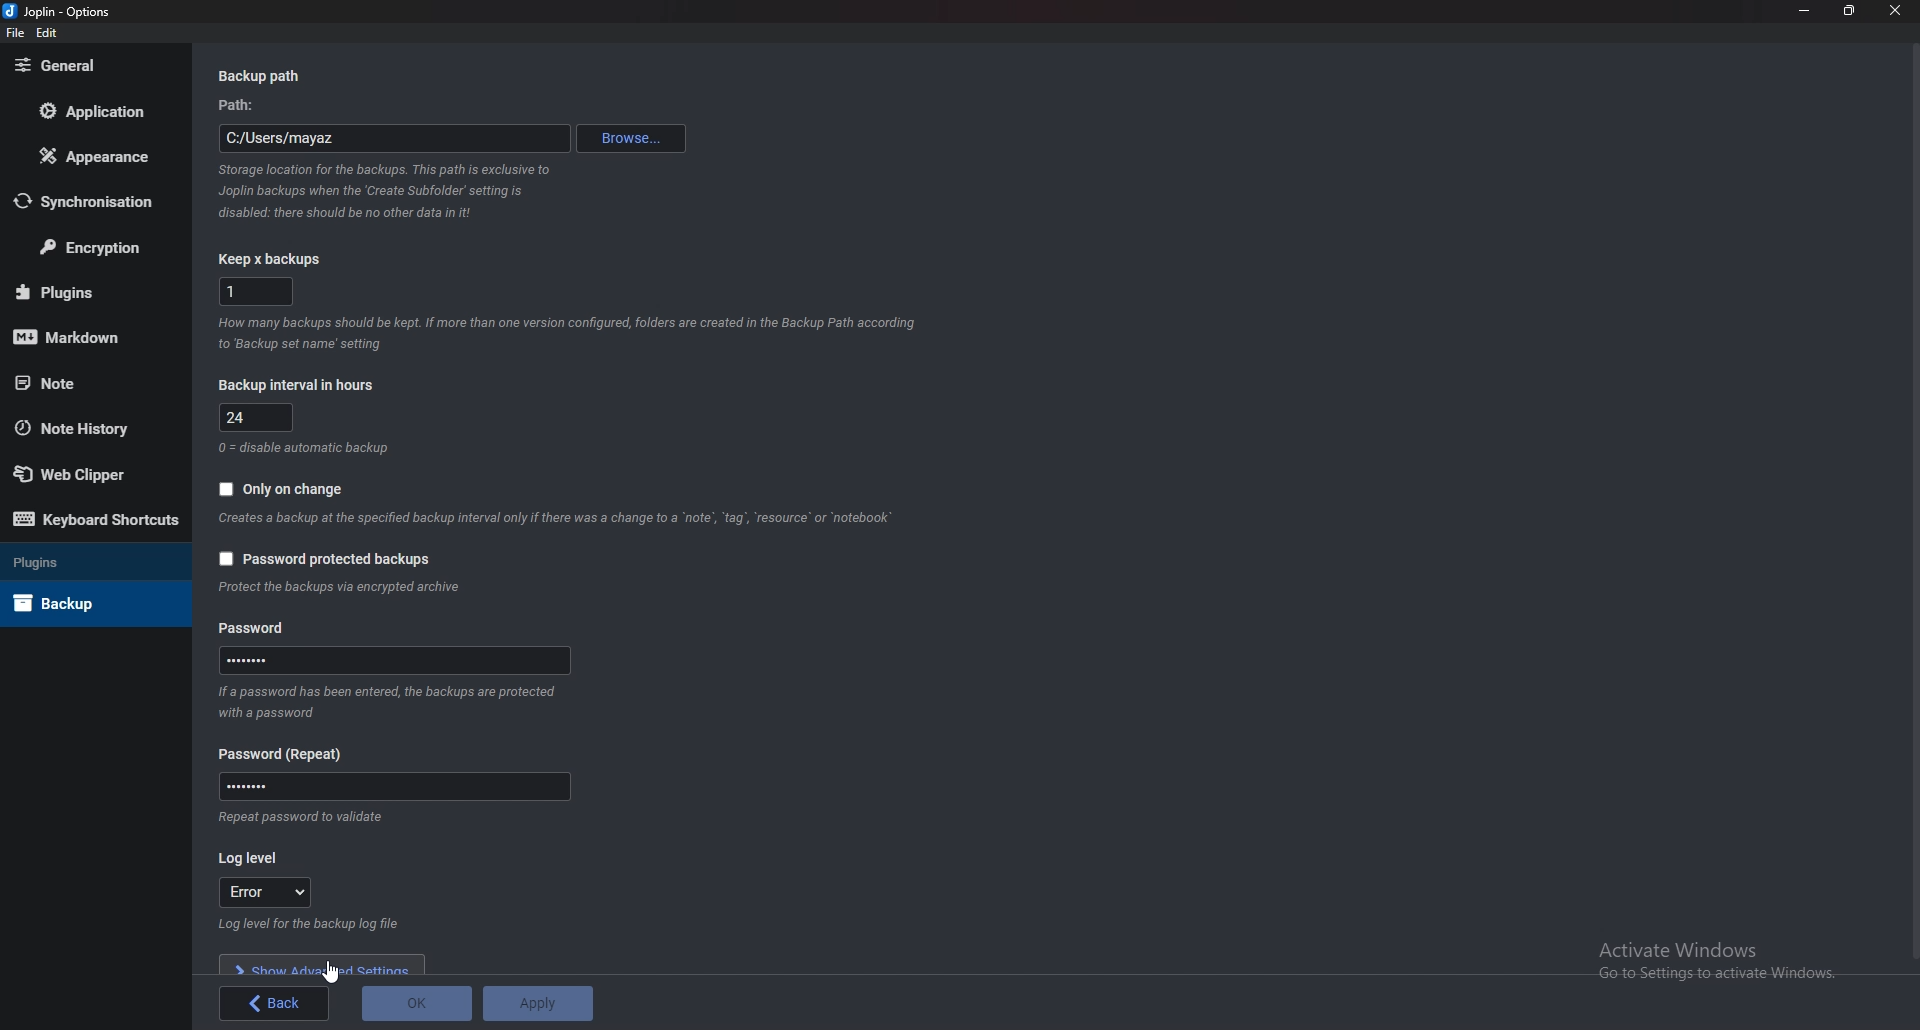 The height and width of the screenshot is (1030, 1920). What do you see at coordinates (1893, 10) in the screenshot?
I see `close` at bounding box center [1893, 10].